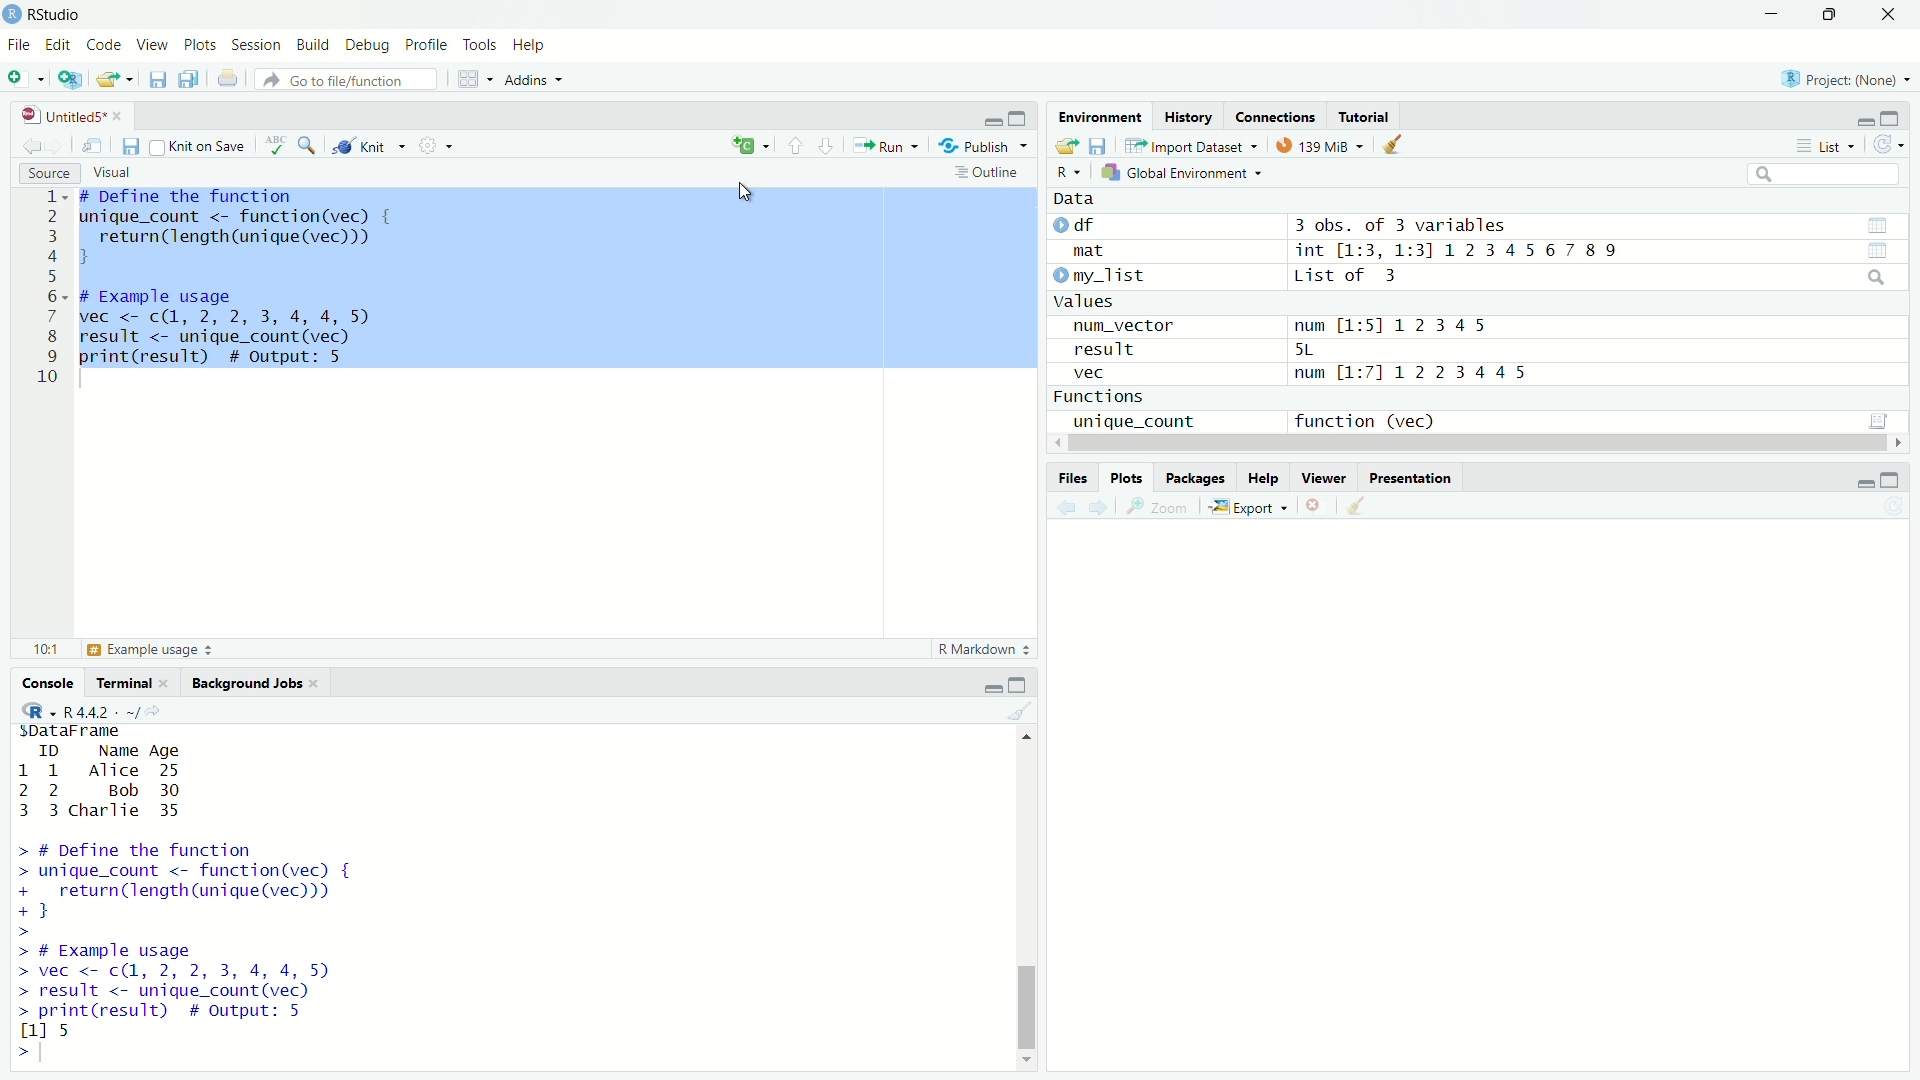 This screenshot has width=1920, height=1080. Describe the element at coordinates (433, 145) in the screenshot. I see `settings` at that location.